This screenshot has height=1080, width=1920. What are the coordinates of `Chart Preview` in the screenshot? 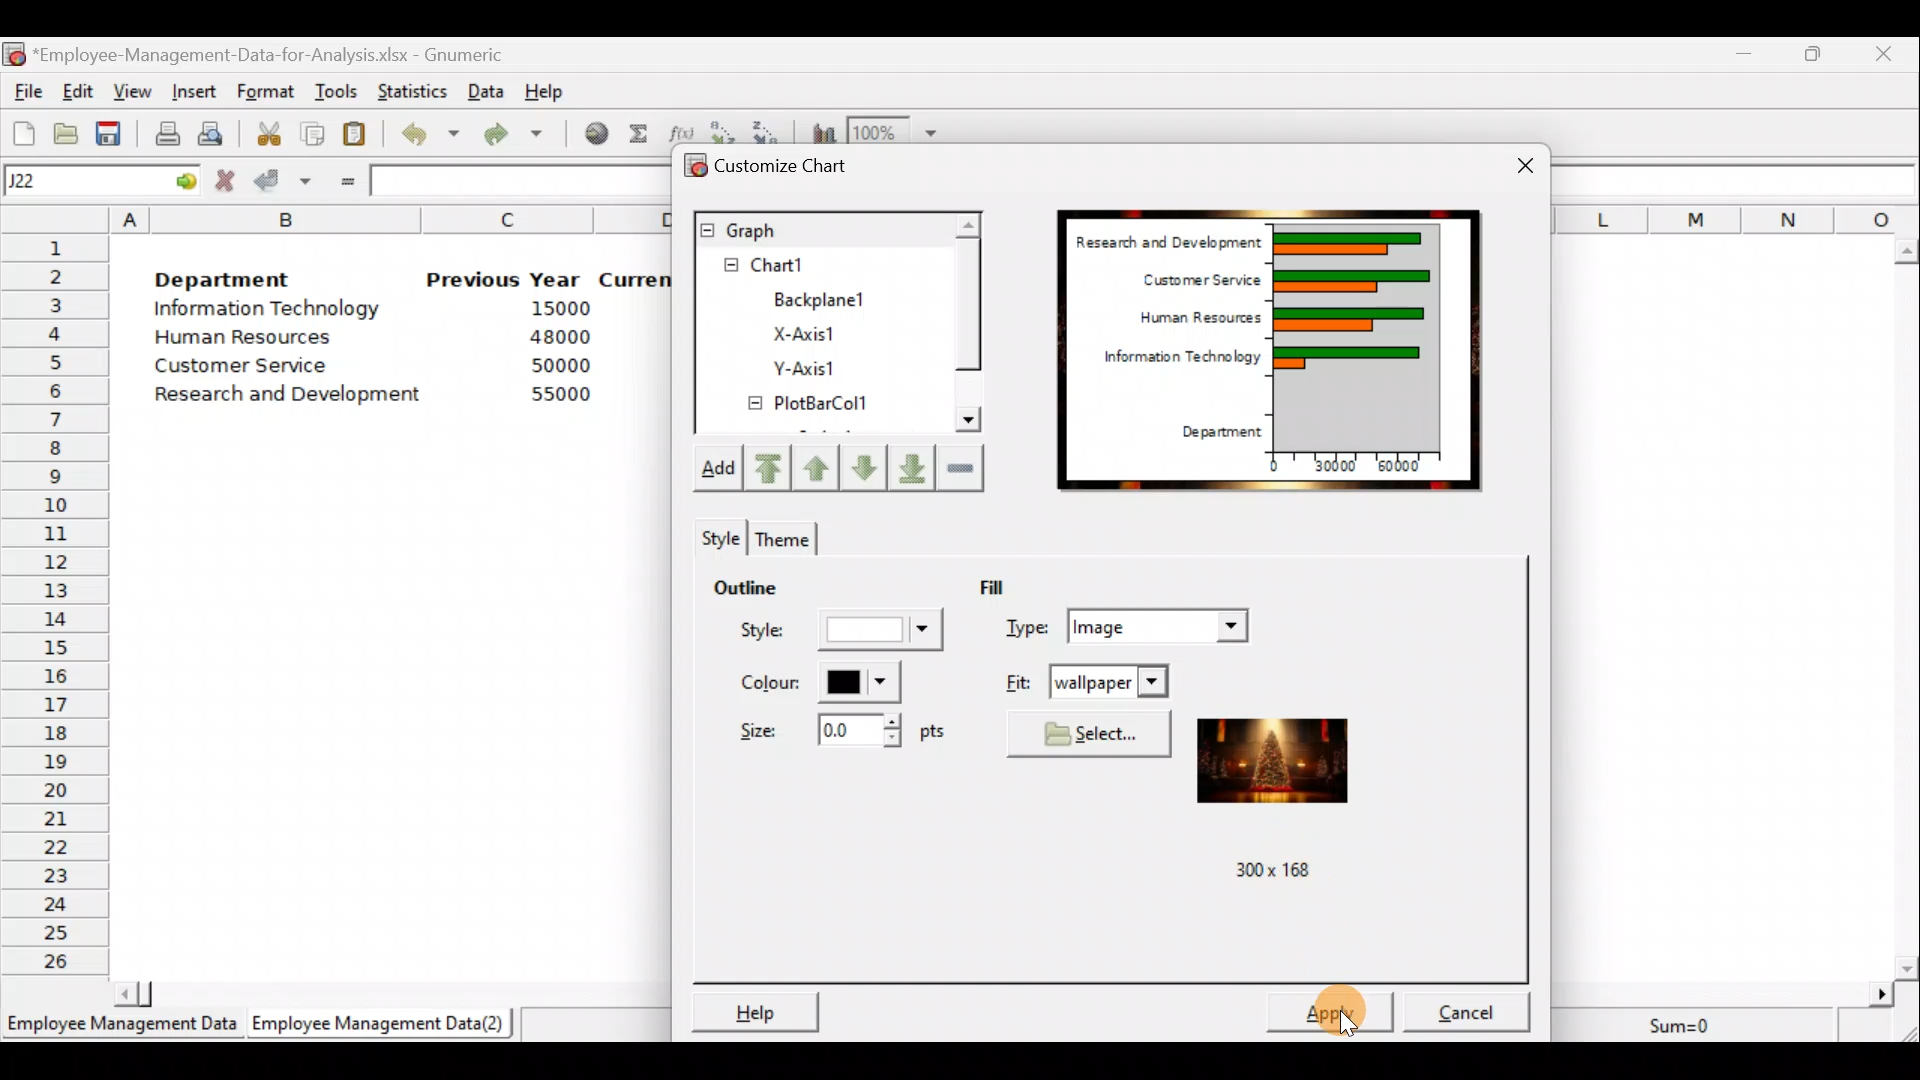 It's located at (1358, 336).